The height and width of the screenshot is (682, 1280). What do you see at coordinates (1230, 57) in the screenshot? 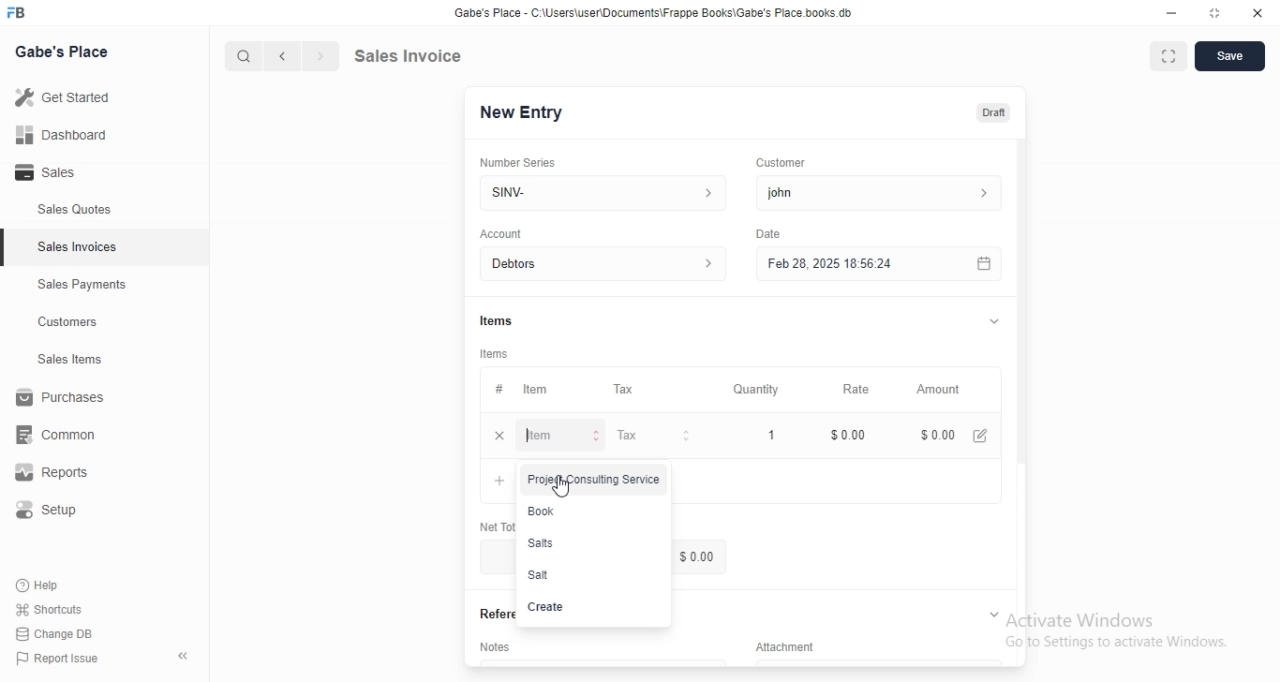
I see `Save` at bounding box center [1230, 57].